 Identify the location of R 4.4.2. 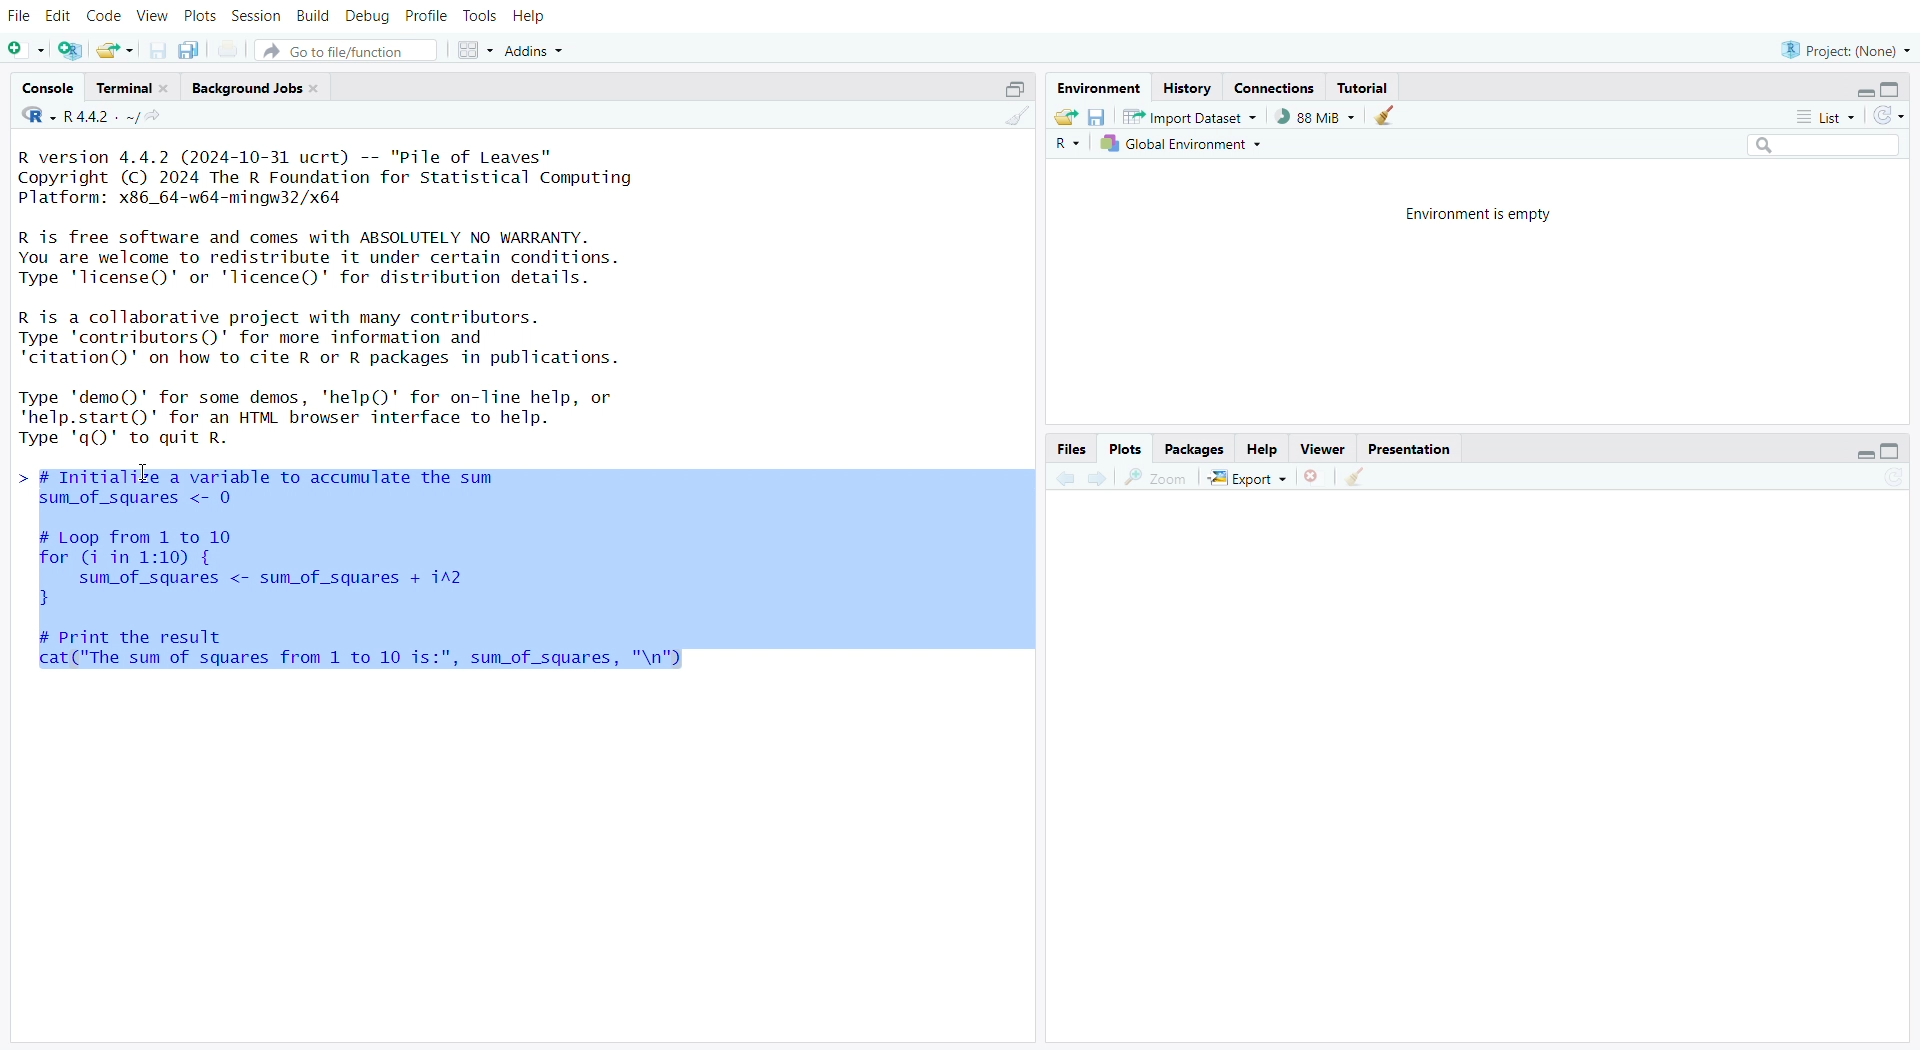
(76, 117).